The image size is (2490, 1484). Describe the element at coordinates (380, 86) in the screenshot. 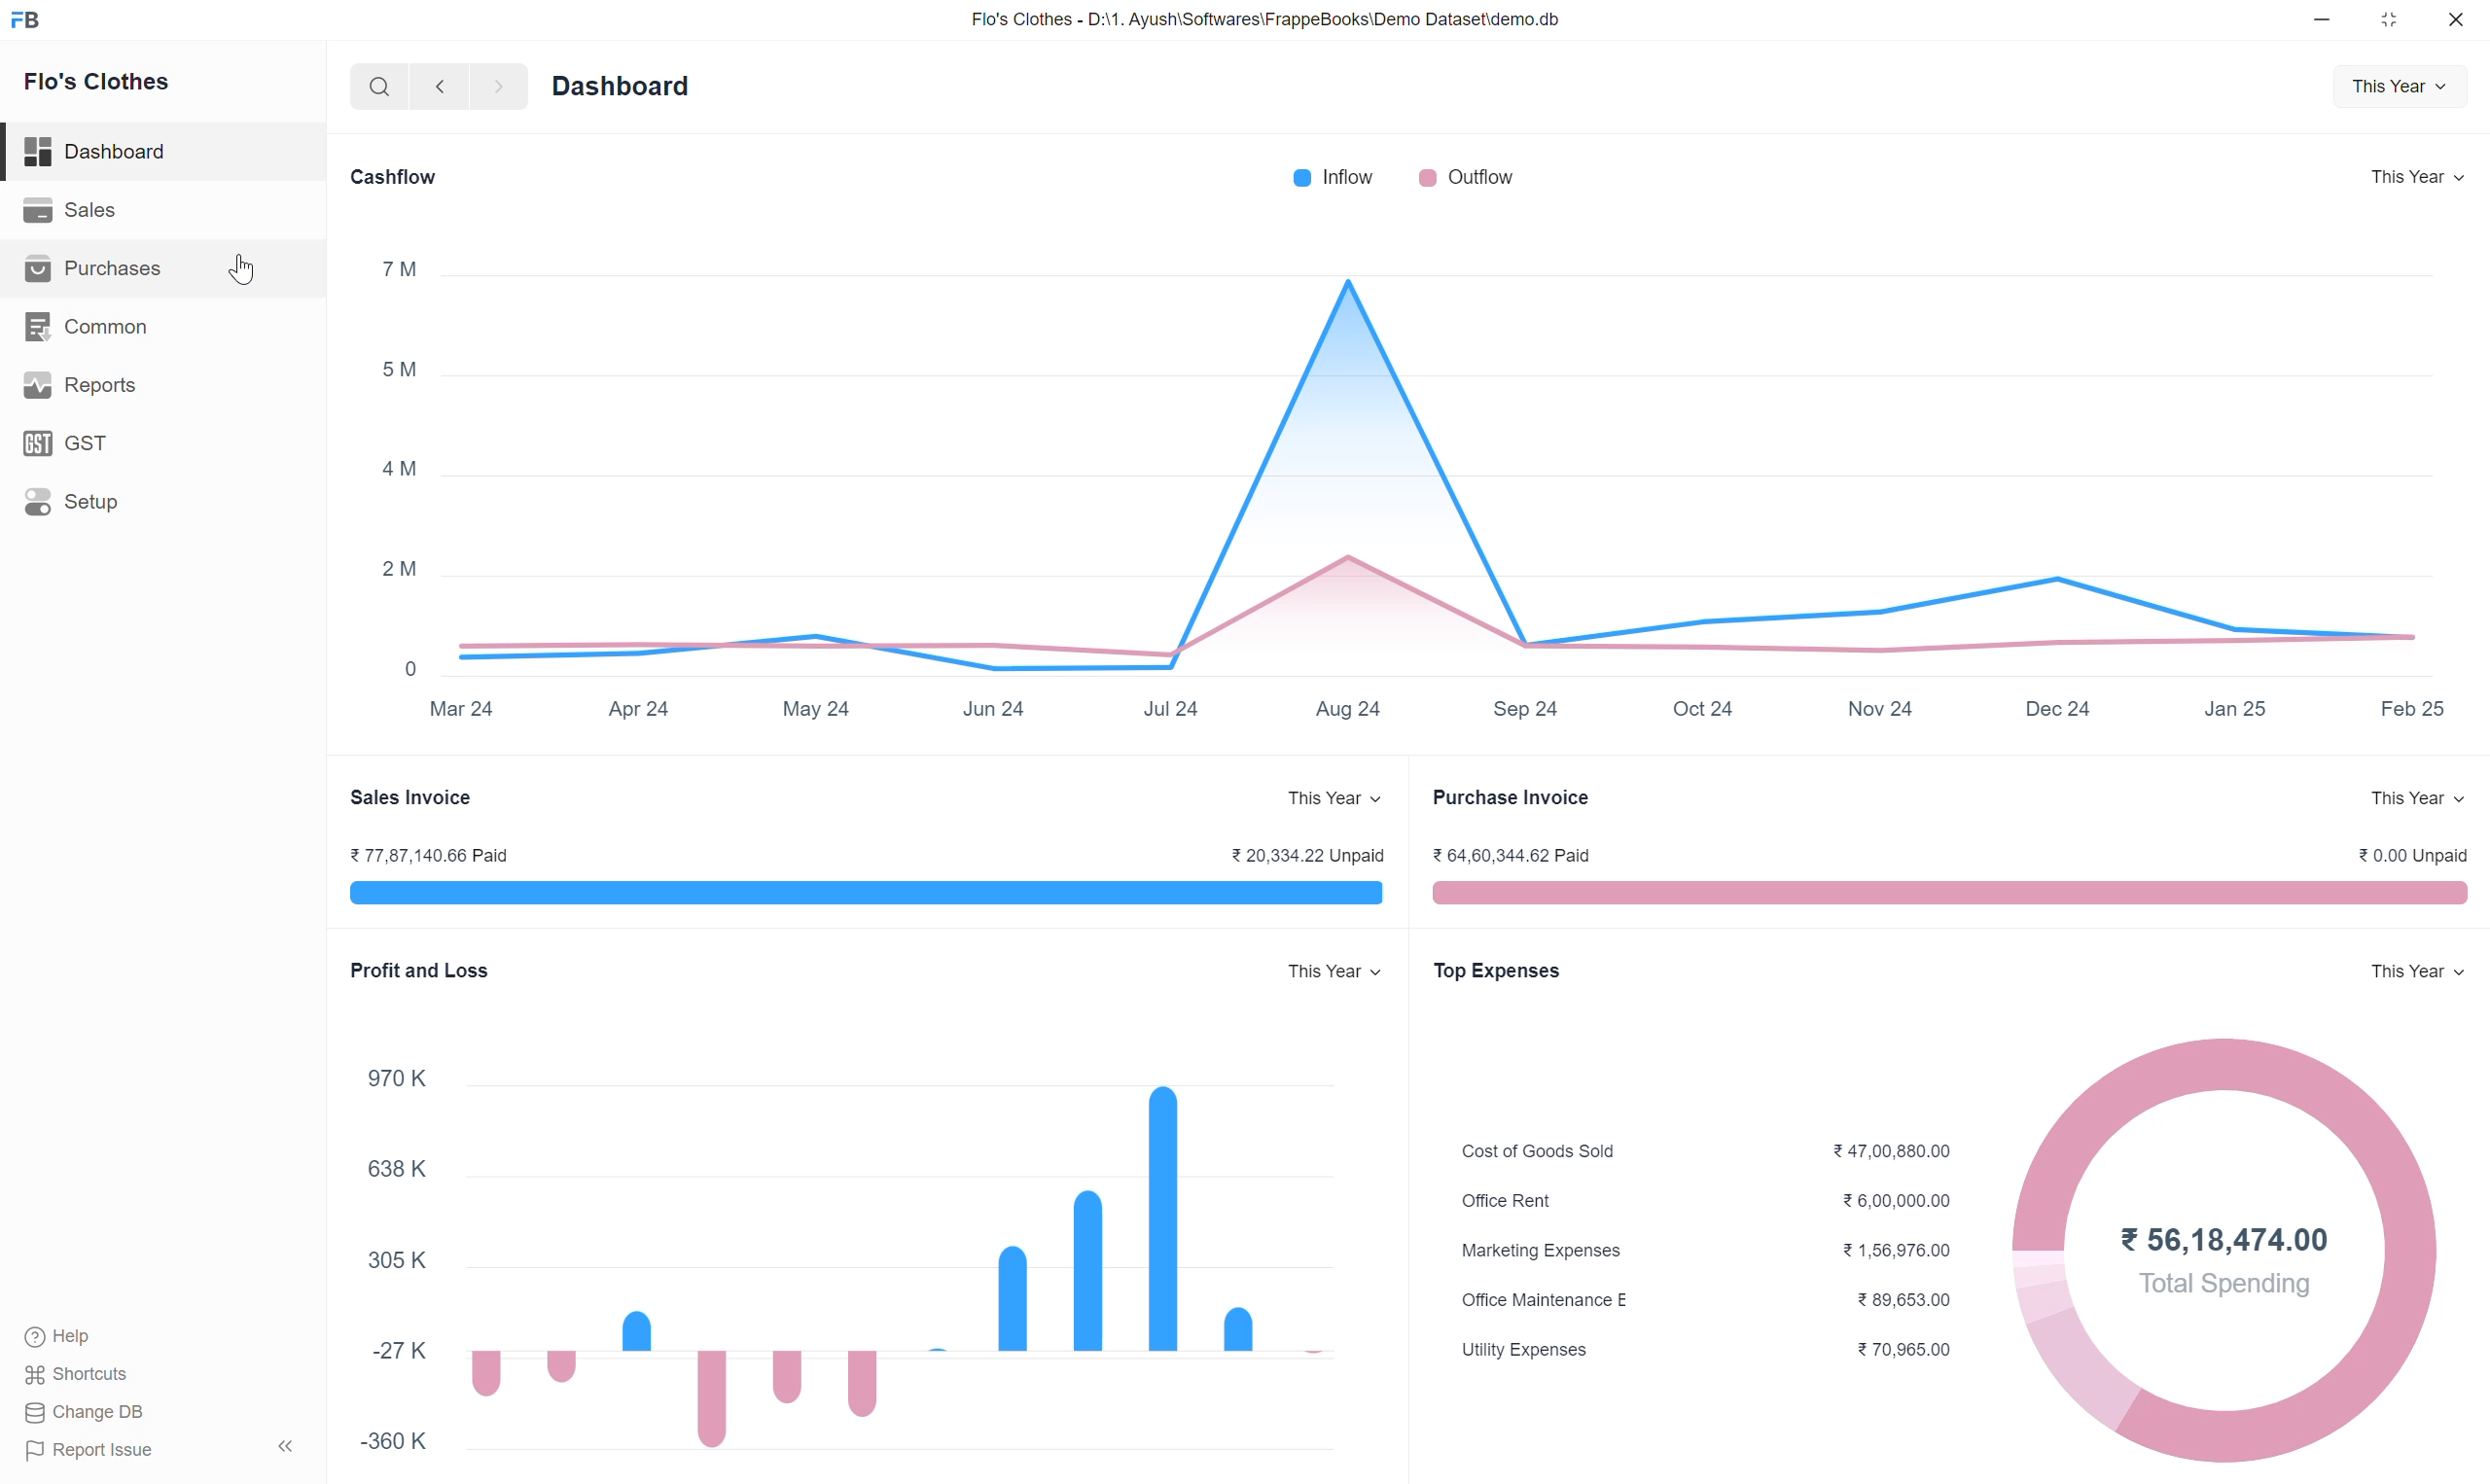

I see `Search` at that location.